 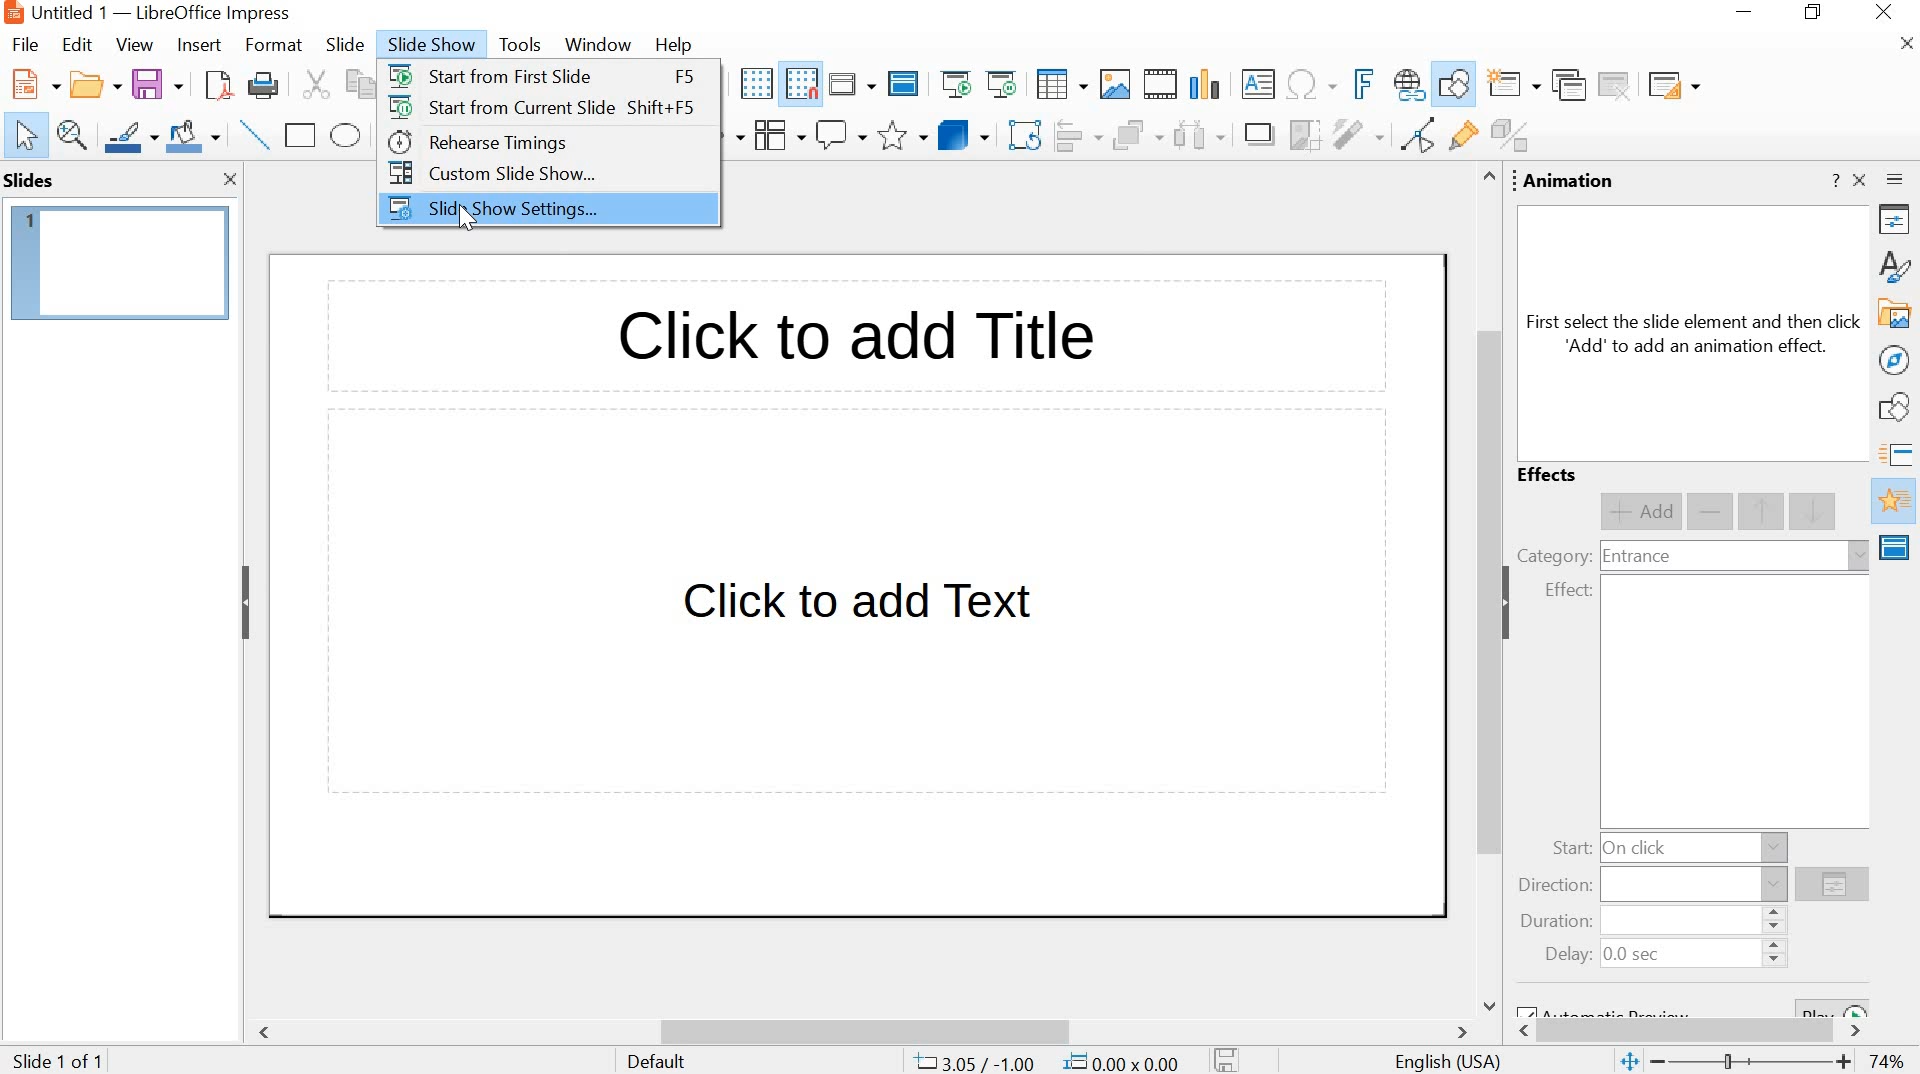 I want to click on export as pdf, so click(x=215, y=87).